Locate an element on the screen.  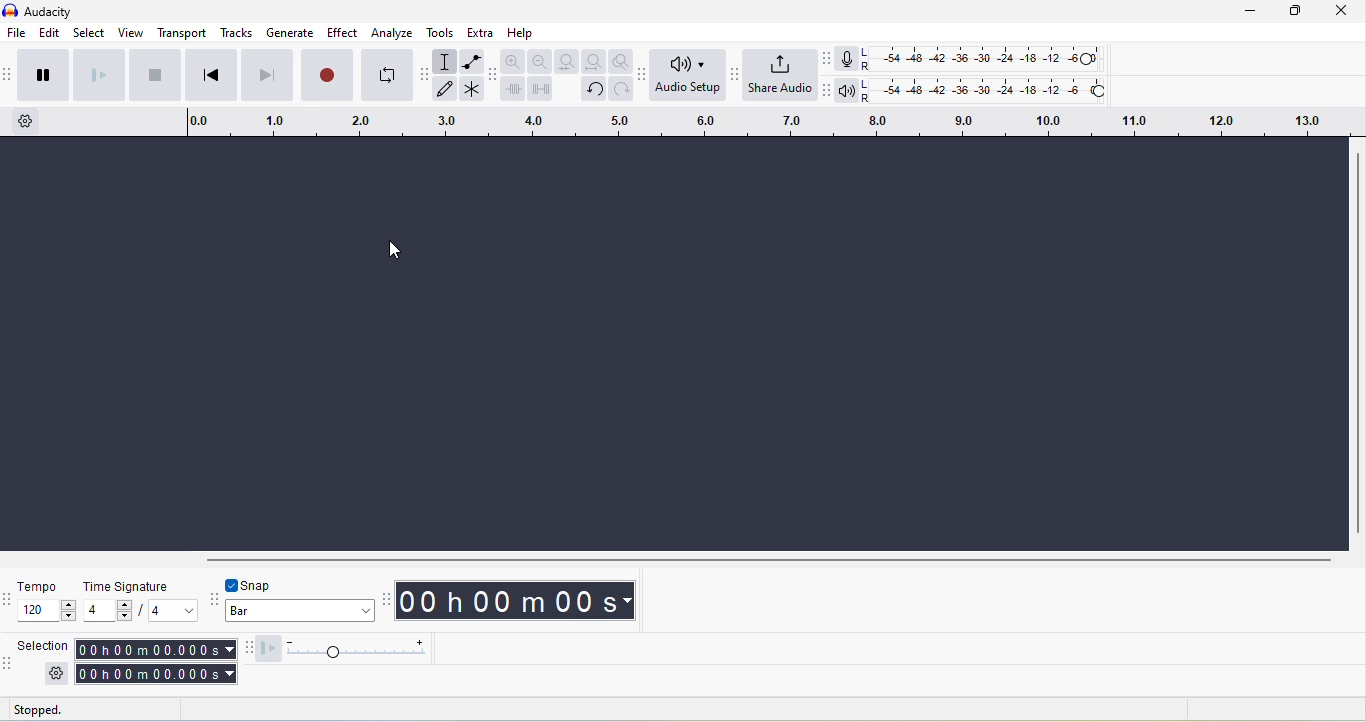
click and drag to define a looping region is located at coordinates (764, 123).